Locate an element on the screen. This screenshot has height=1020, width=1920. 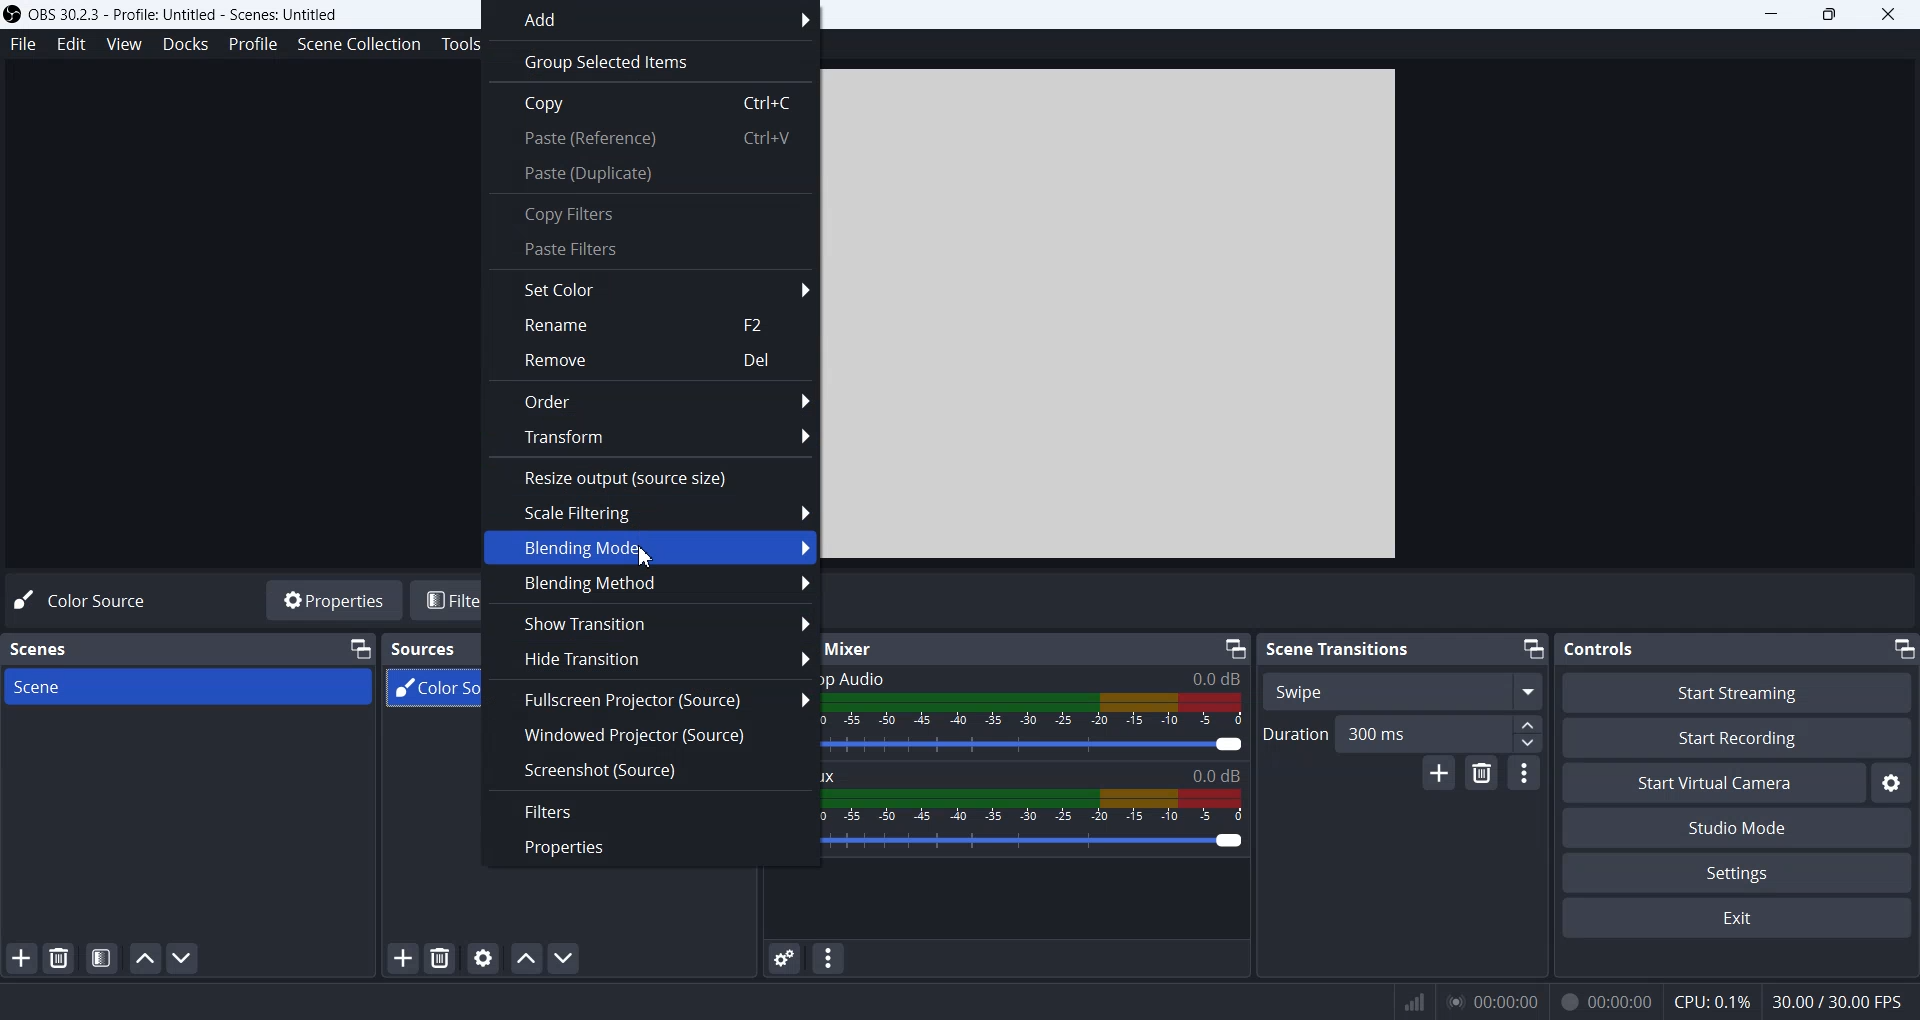
Order is located at coordinates (651, 400).